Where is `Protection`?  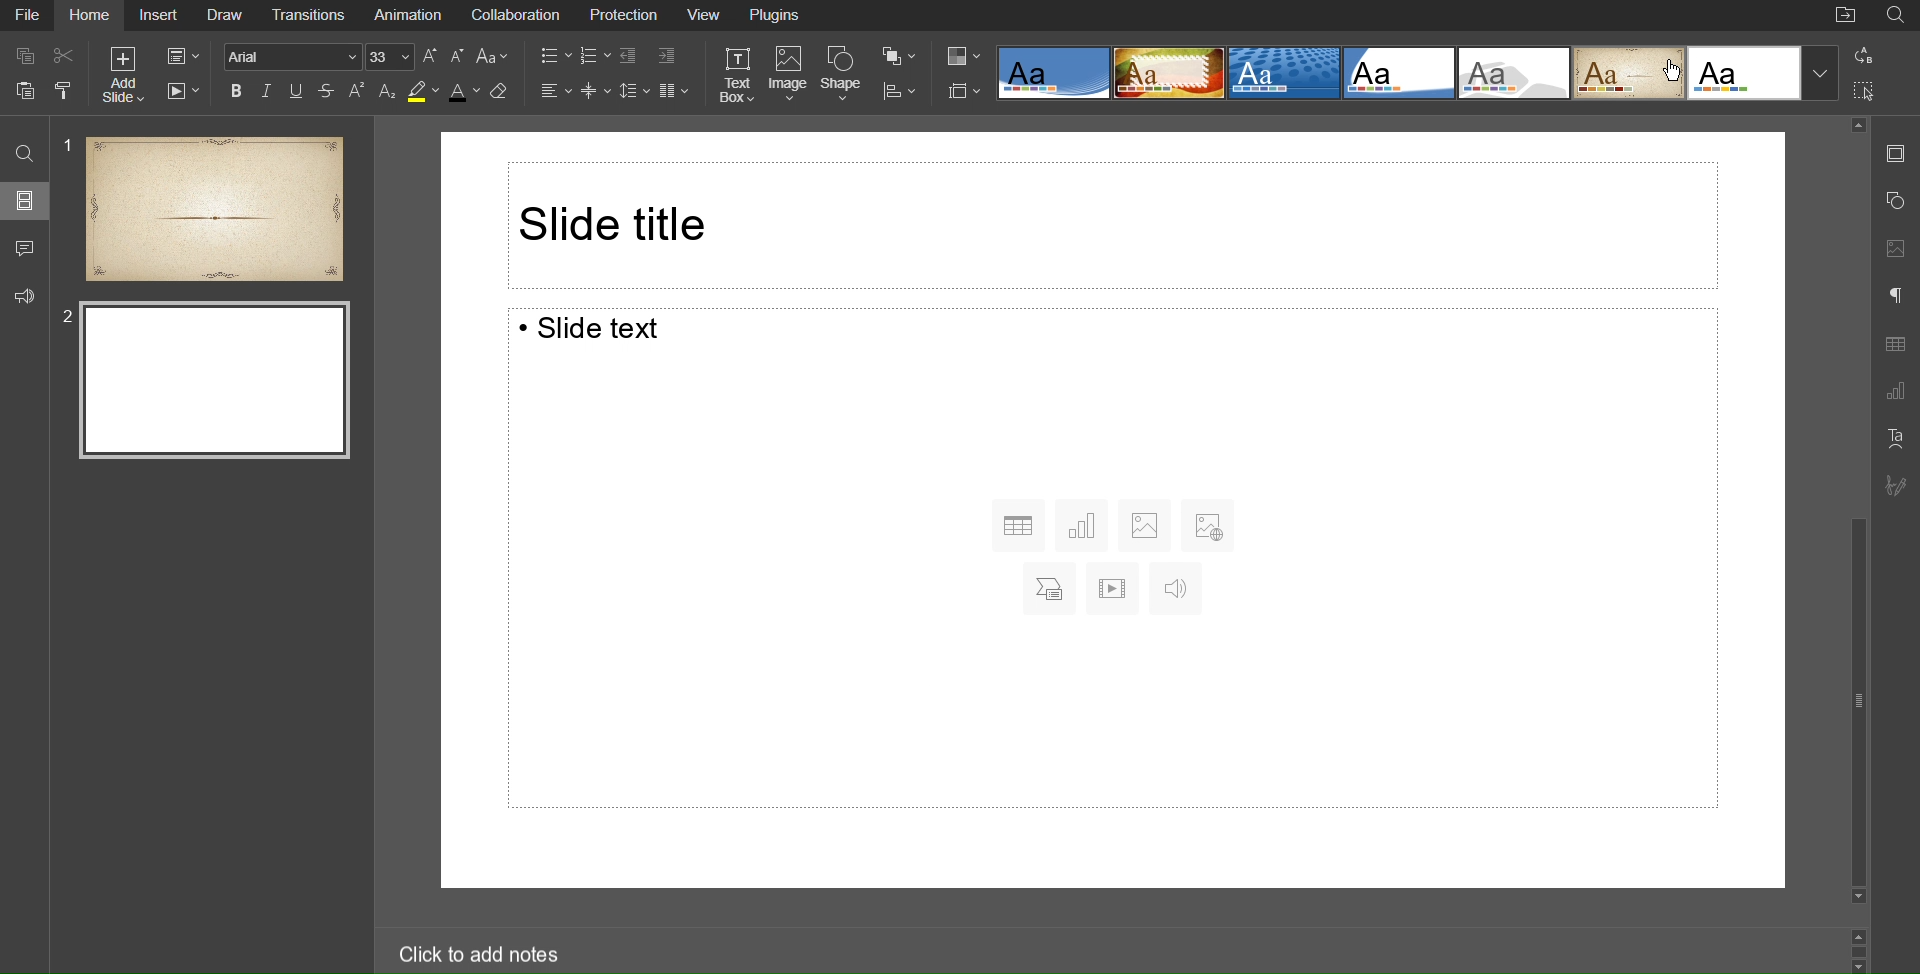
Protection is located at coordinates (622, 17).